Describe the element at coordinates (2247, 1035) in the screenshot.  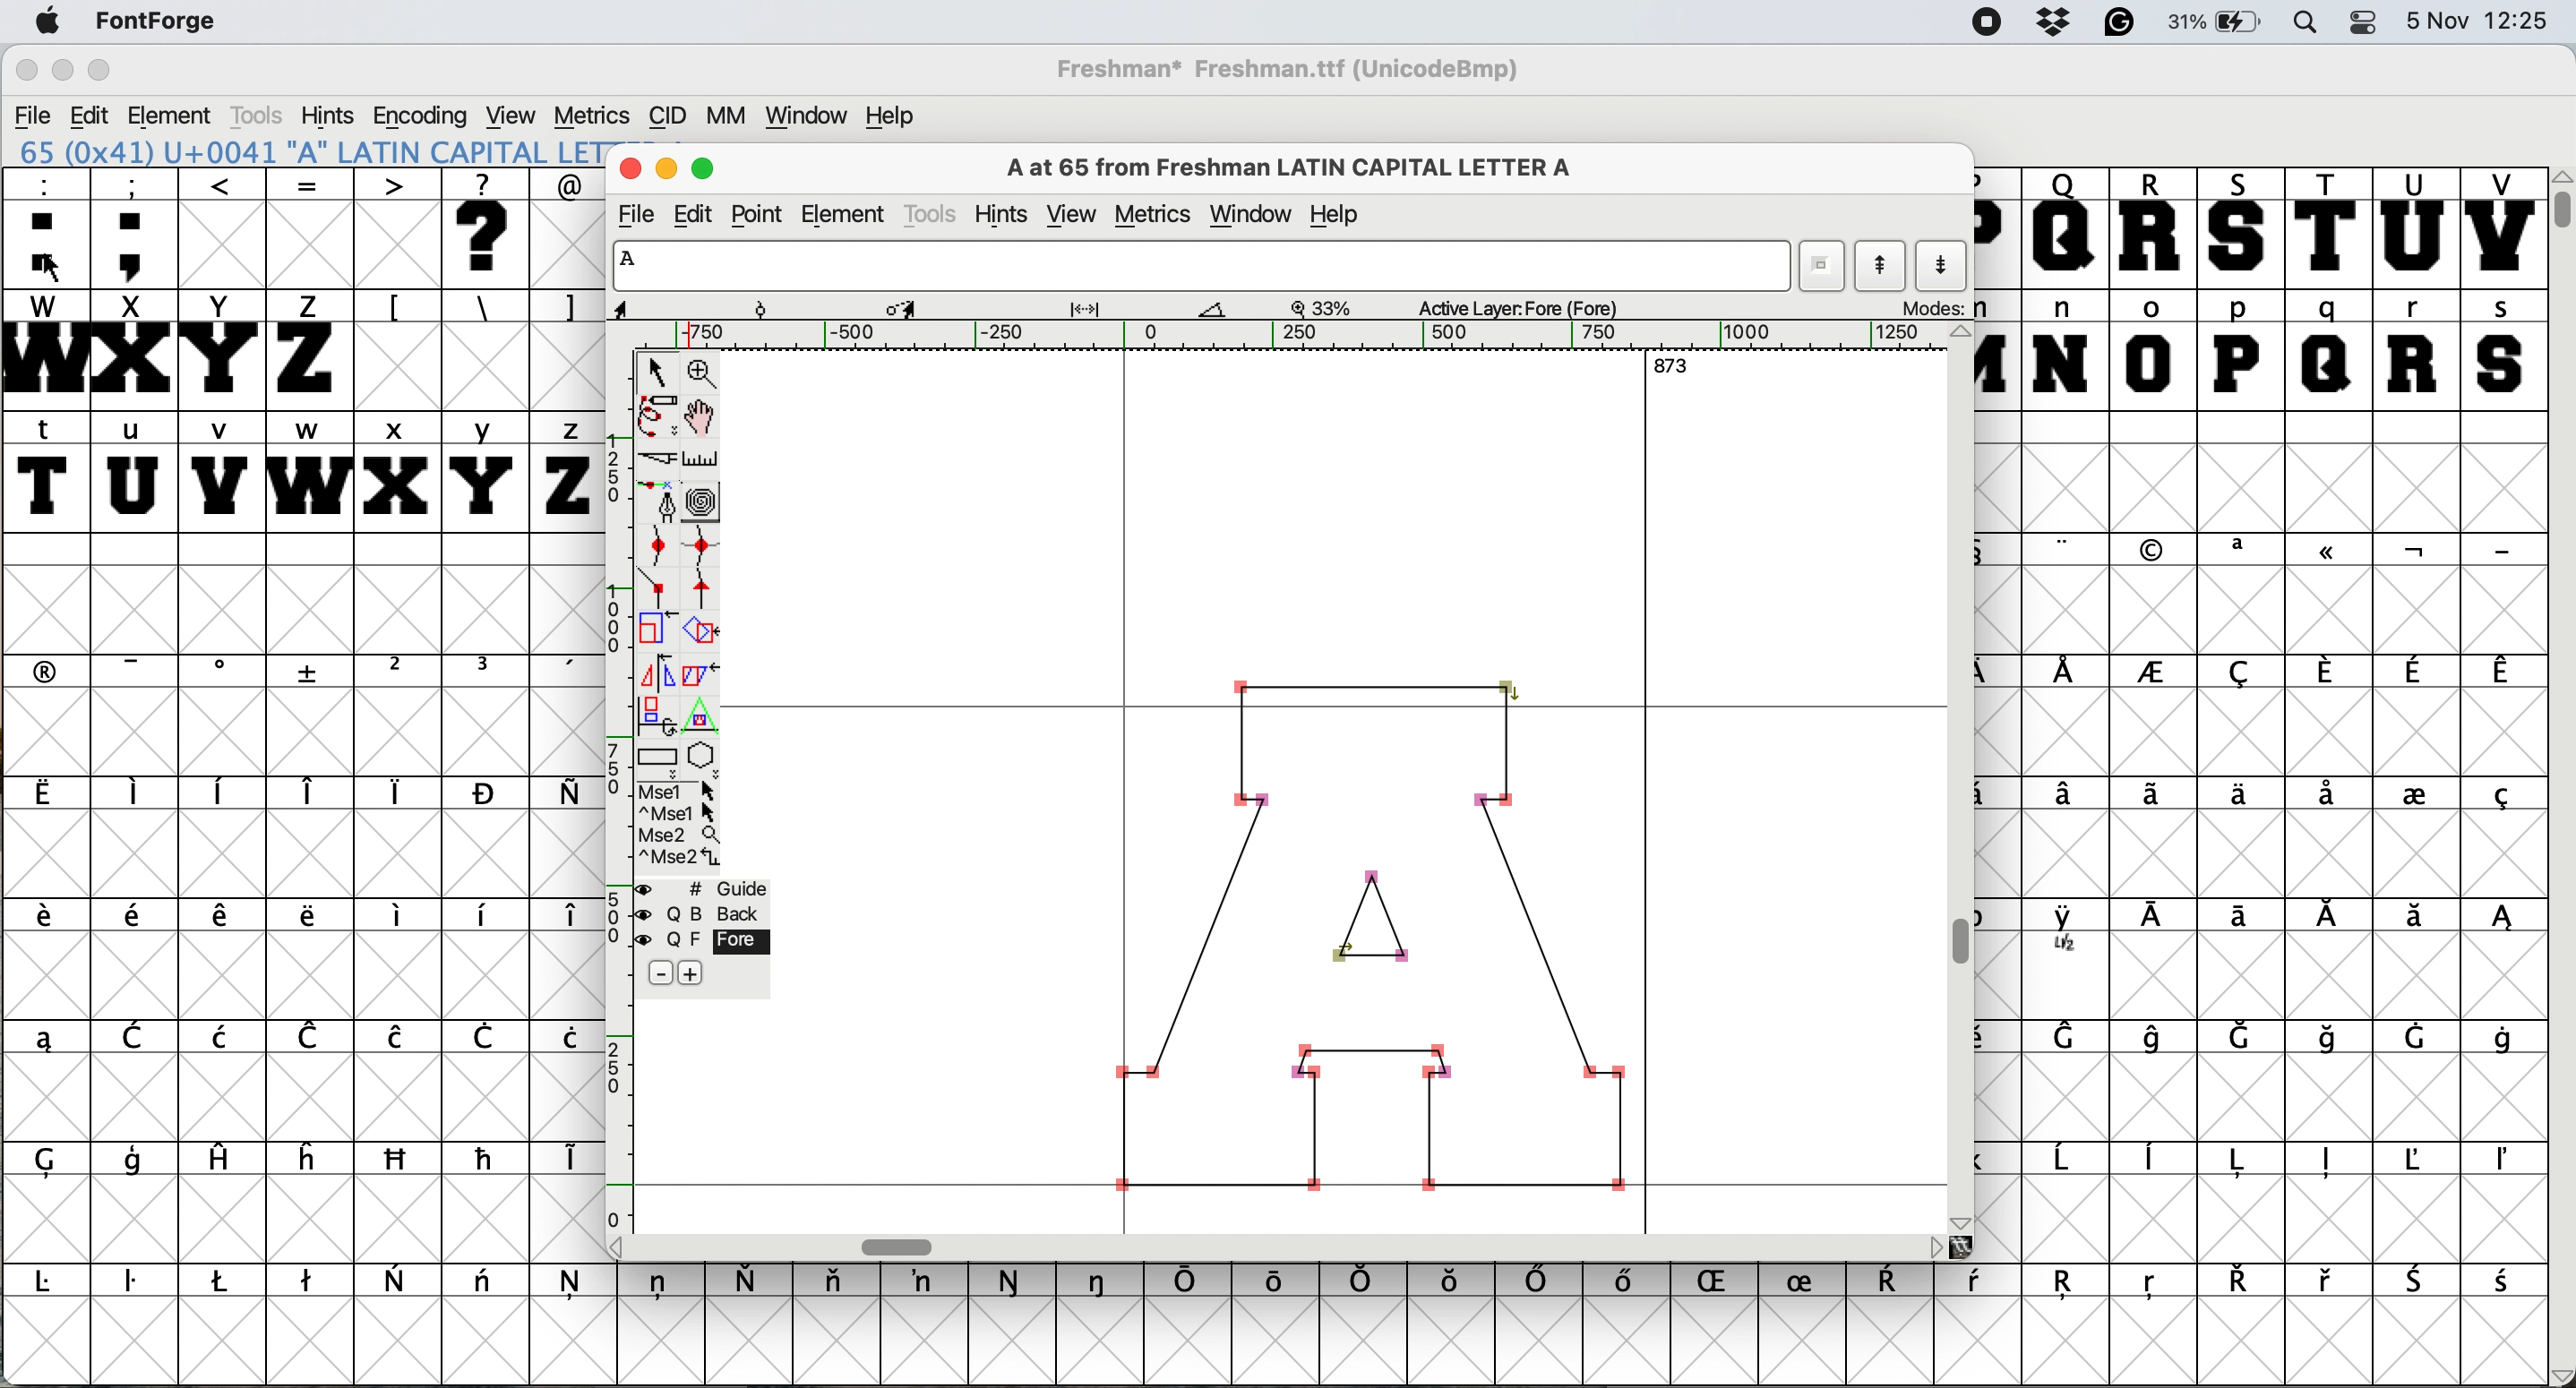
I see `symbol` at that location.